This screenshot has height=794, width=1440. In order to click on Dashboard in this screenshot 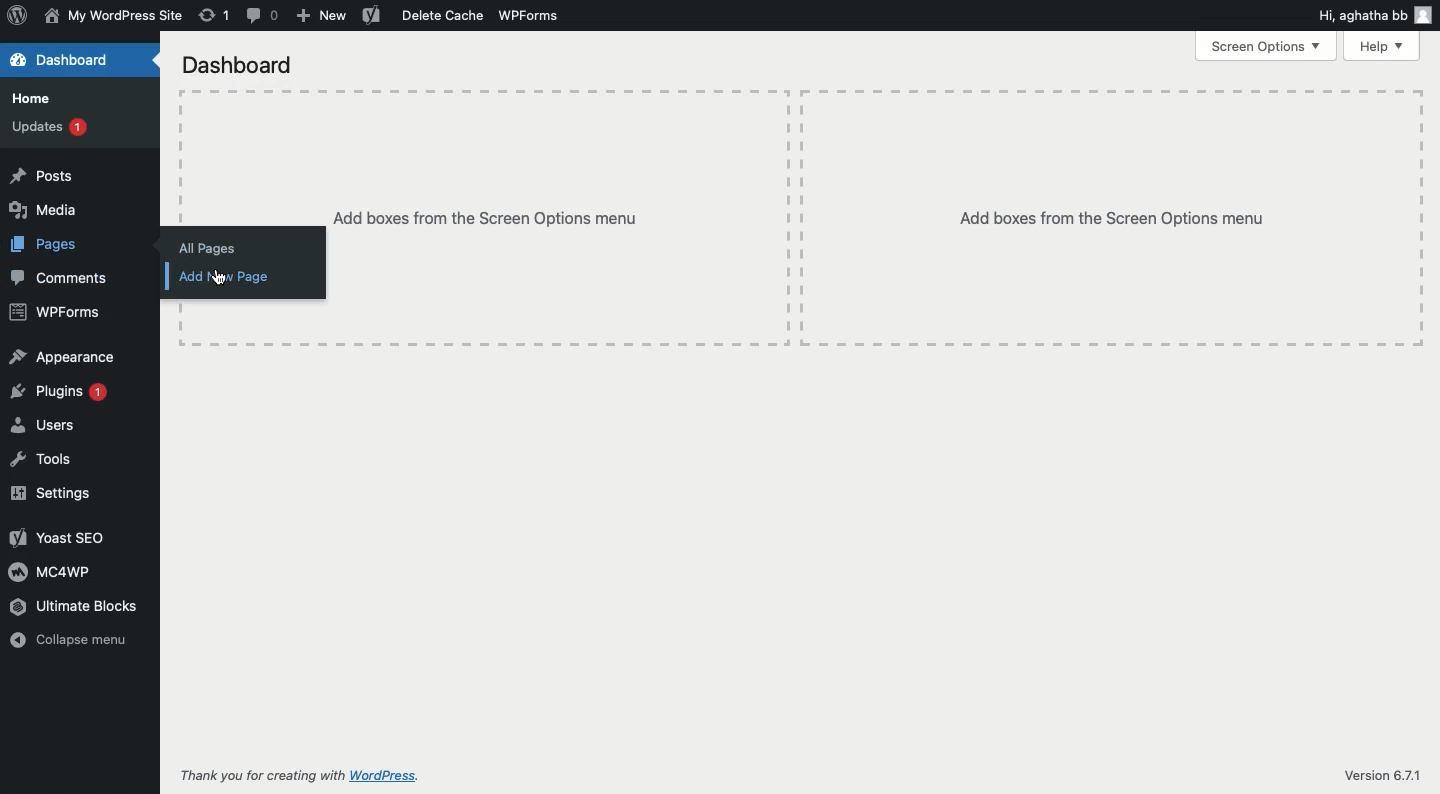, I will do `click(59, 59)`.